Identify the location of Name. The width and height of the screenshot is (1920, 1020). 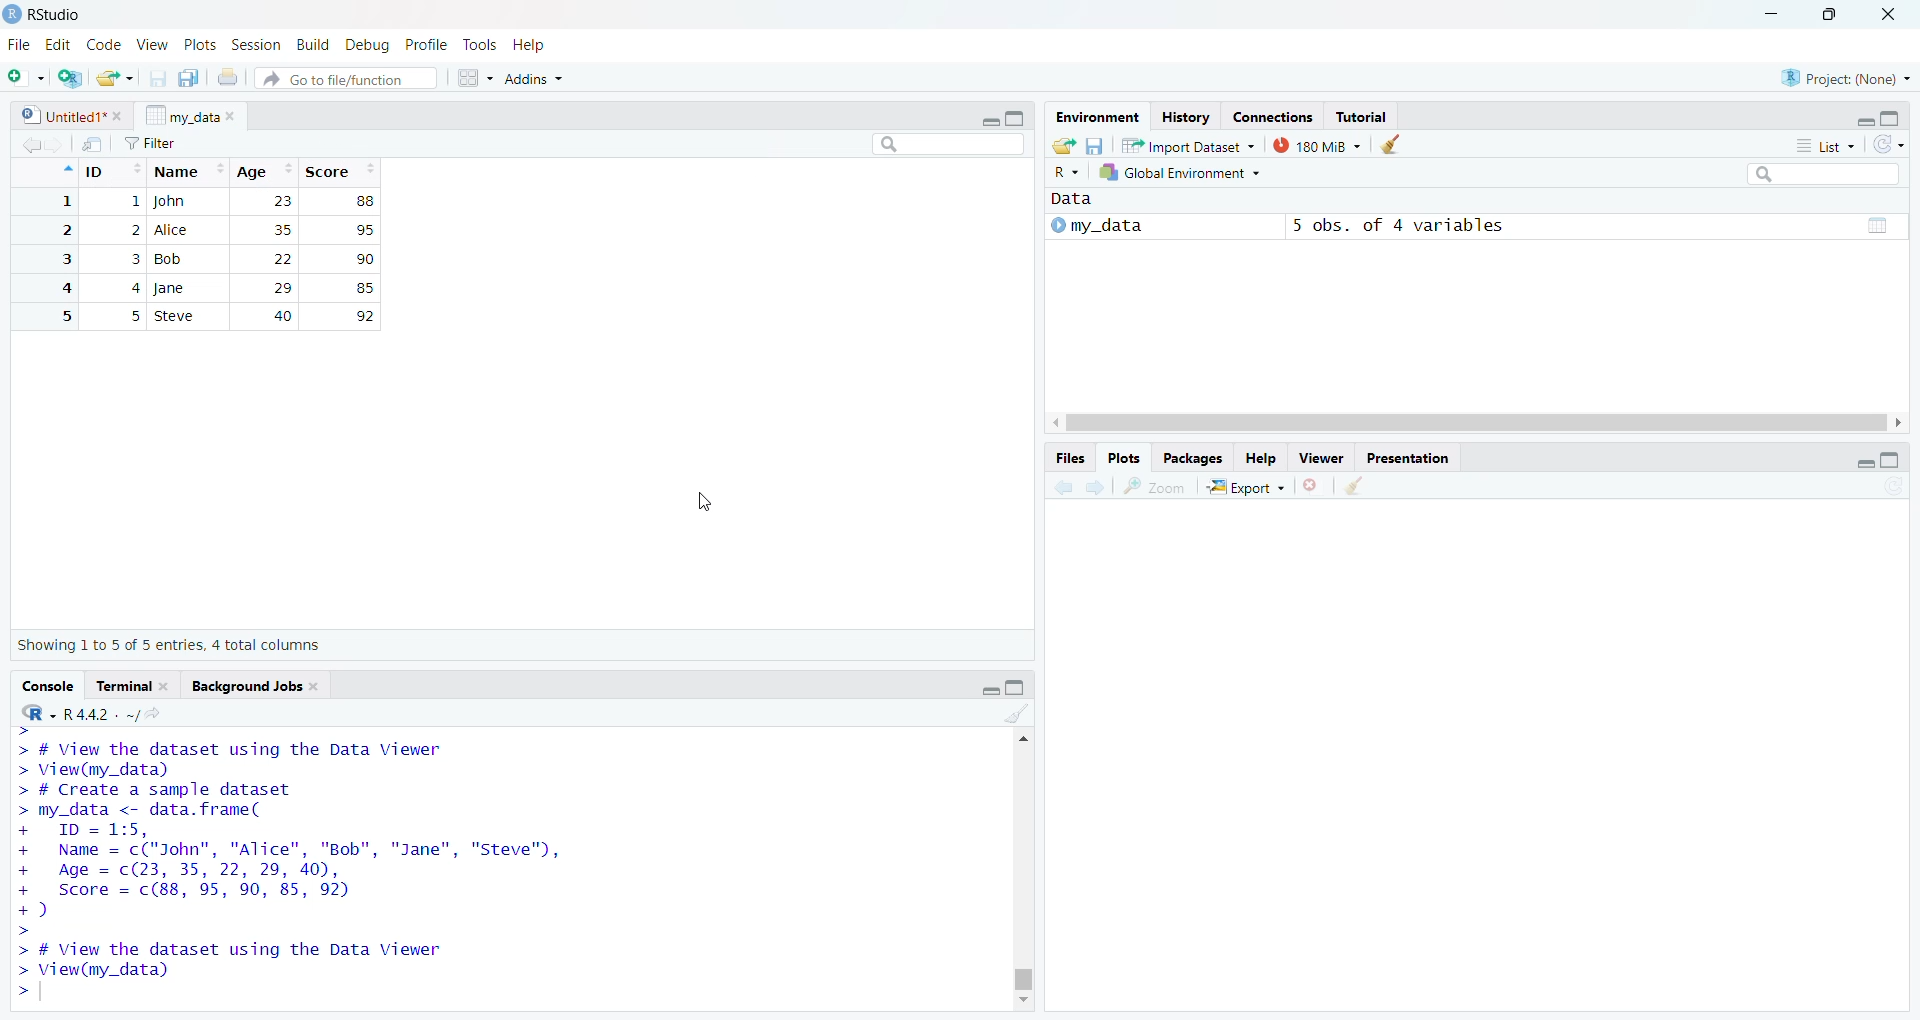
(192, 170).